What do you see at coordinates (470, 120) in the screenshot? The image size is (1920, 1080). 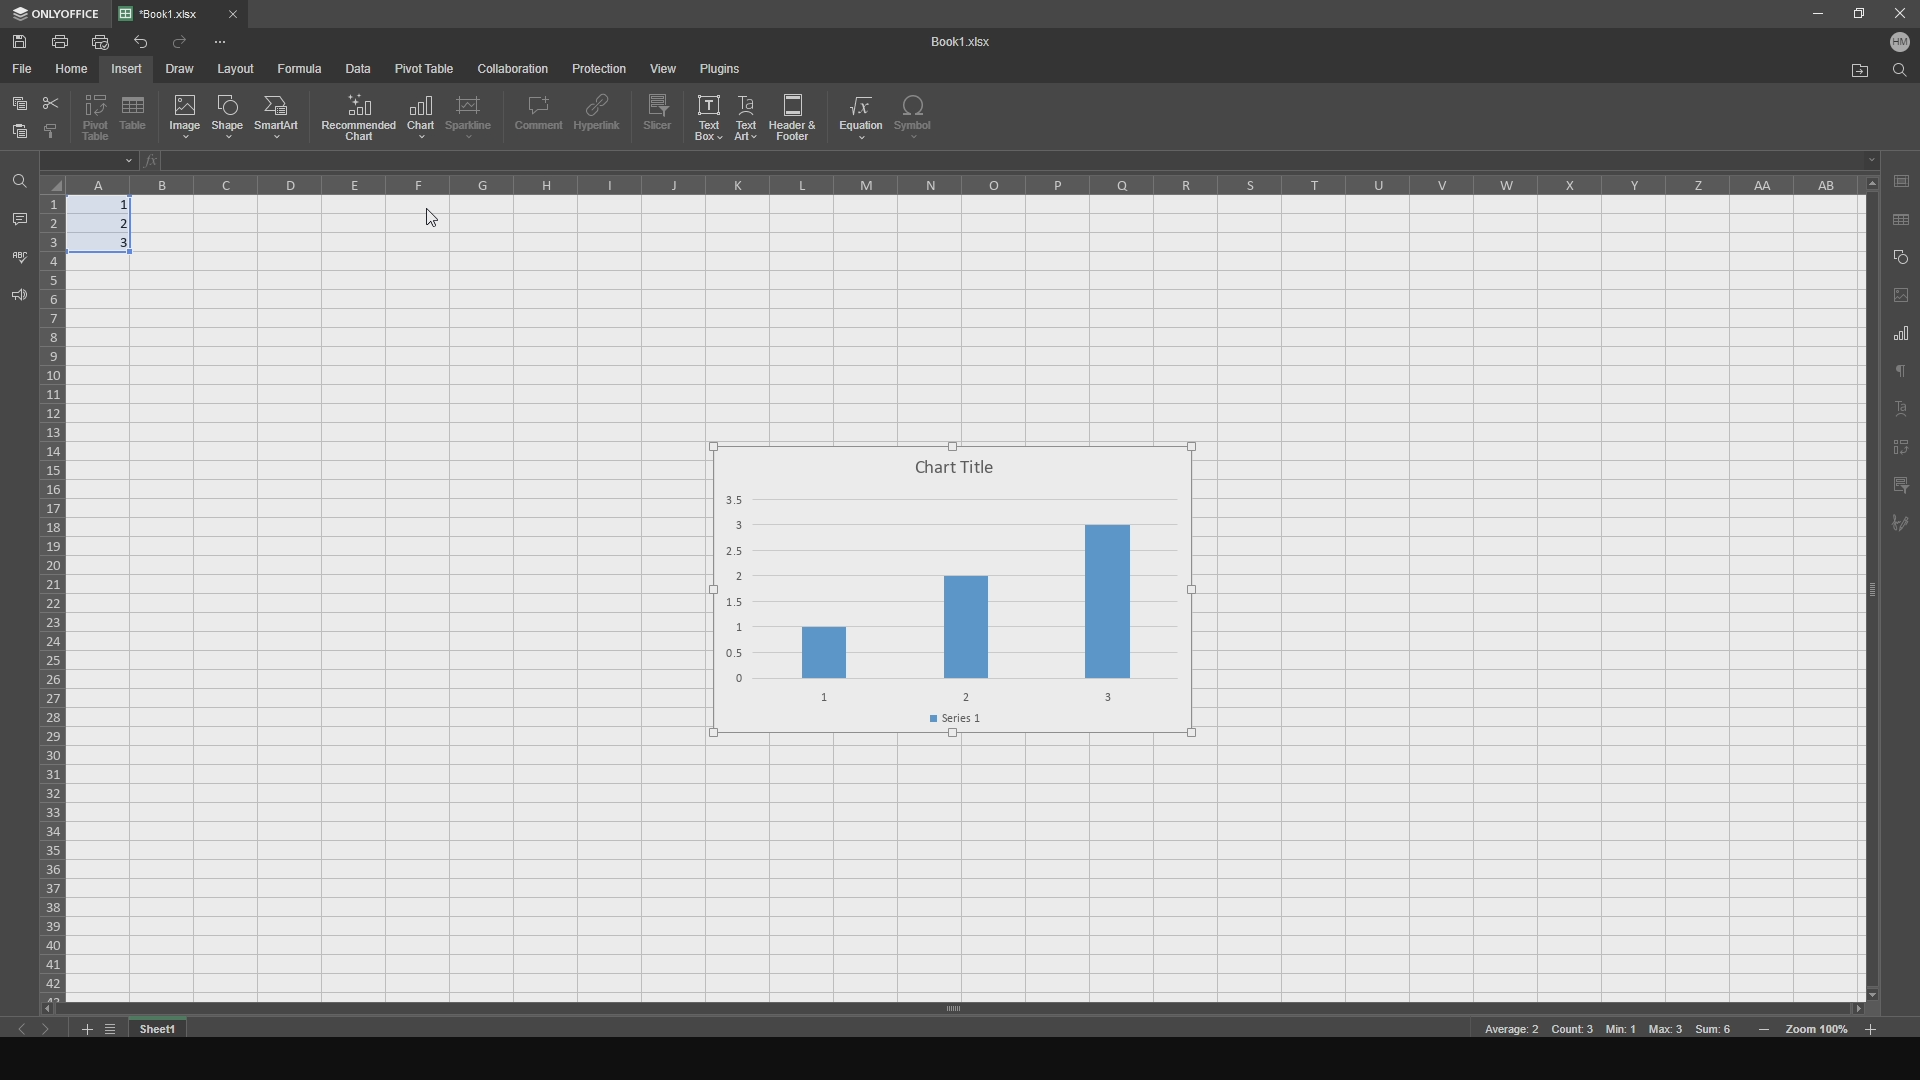 I see `sparkline` at bounding box center [470, 120].